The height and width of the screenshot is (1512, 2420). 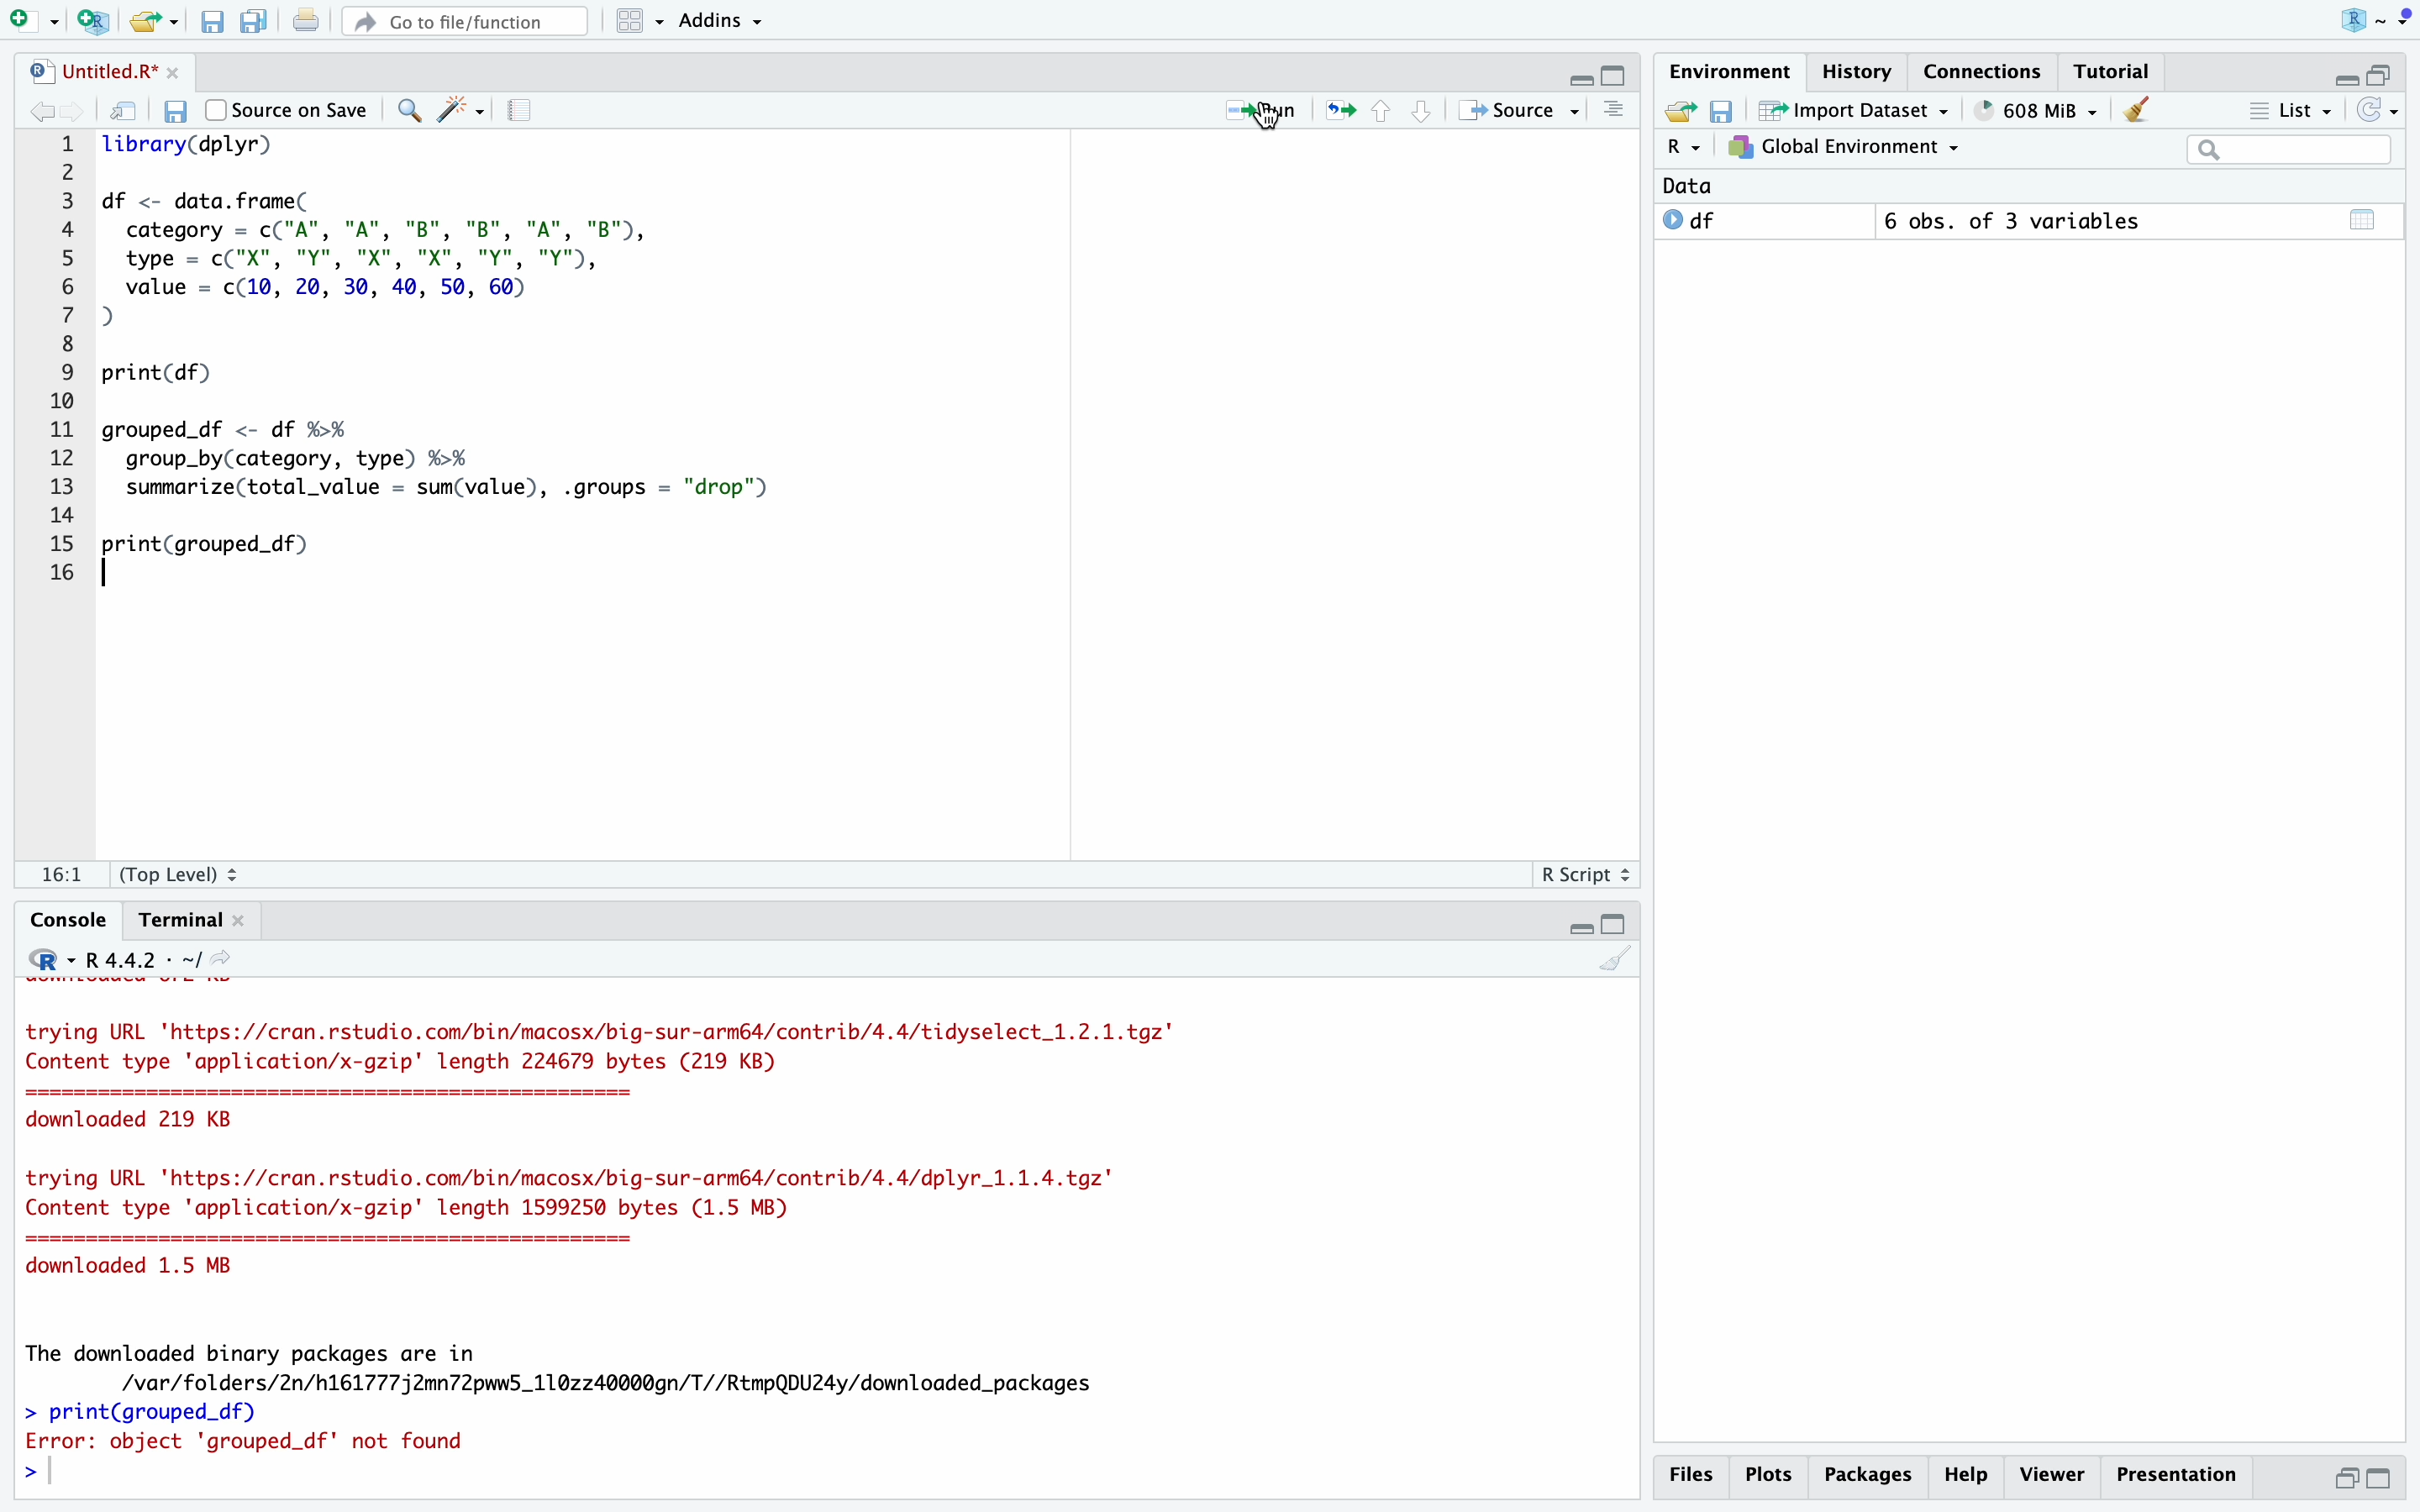 What do you see at coordinates (1730, 70) in the screenshot?
I see `Environment` at bounding box center [1730, 70].